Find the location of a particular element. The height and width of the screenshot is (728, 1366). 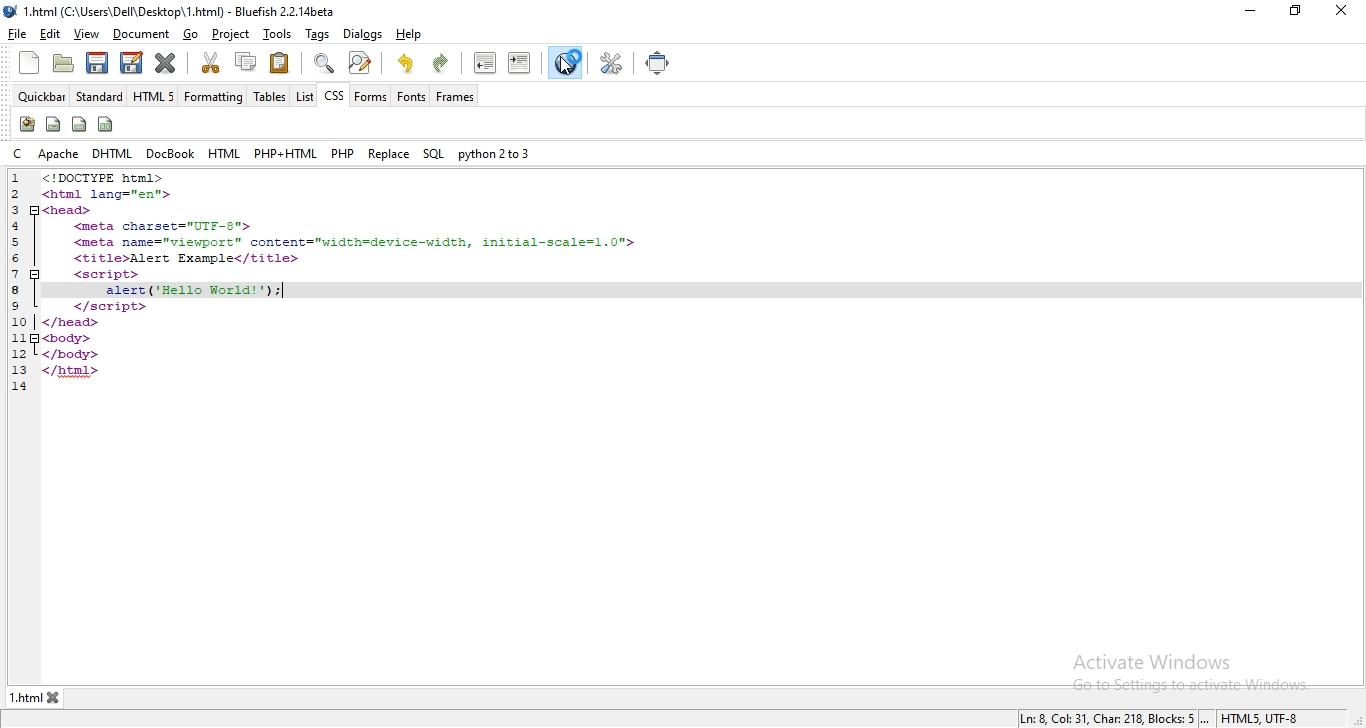

view is located at coordinates (85, 34).